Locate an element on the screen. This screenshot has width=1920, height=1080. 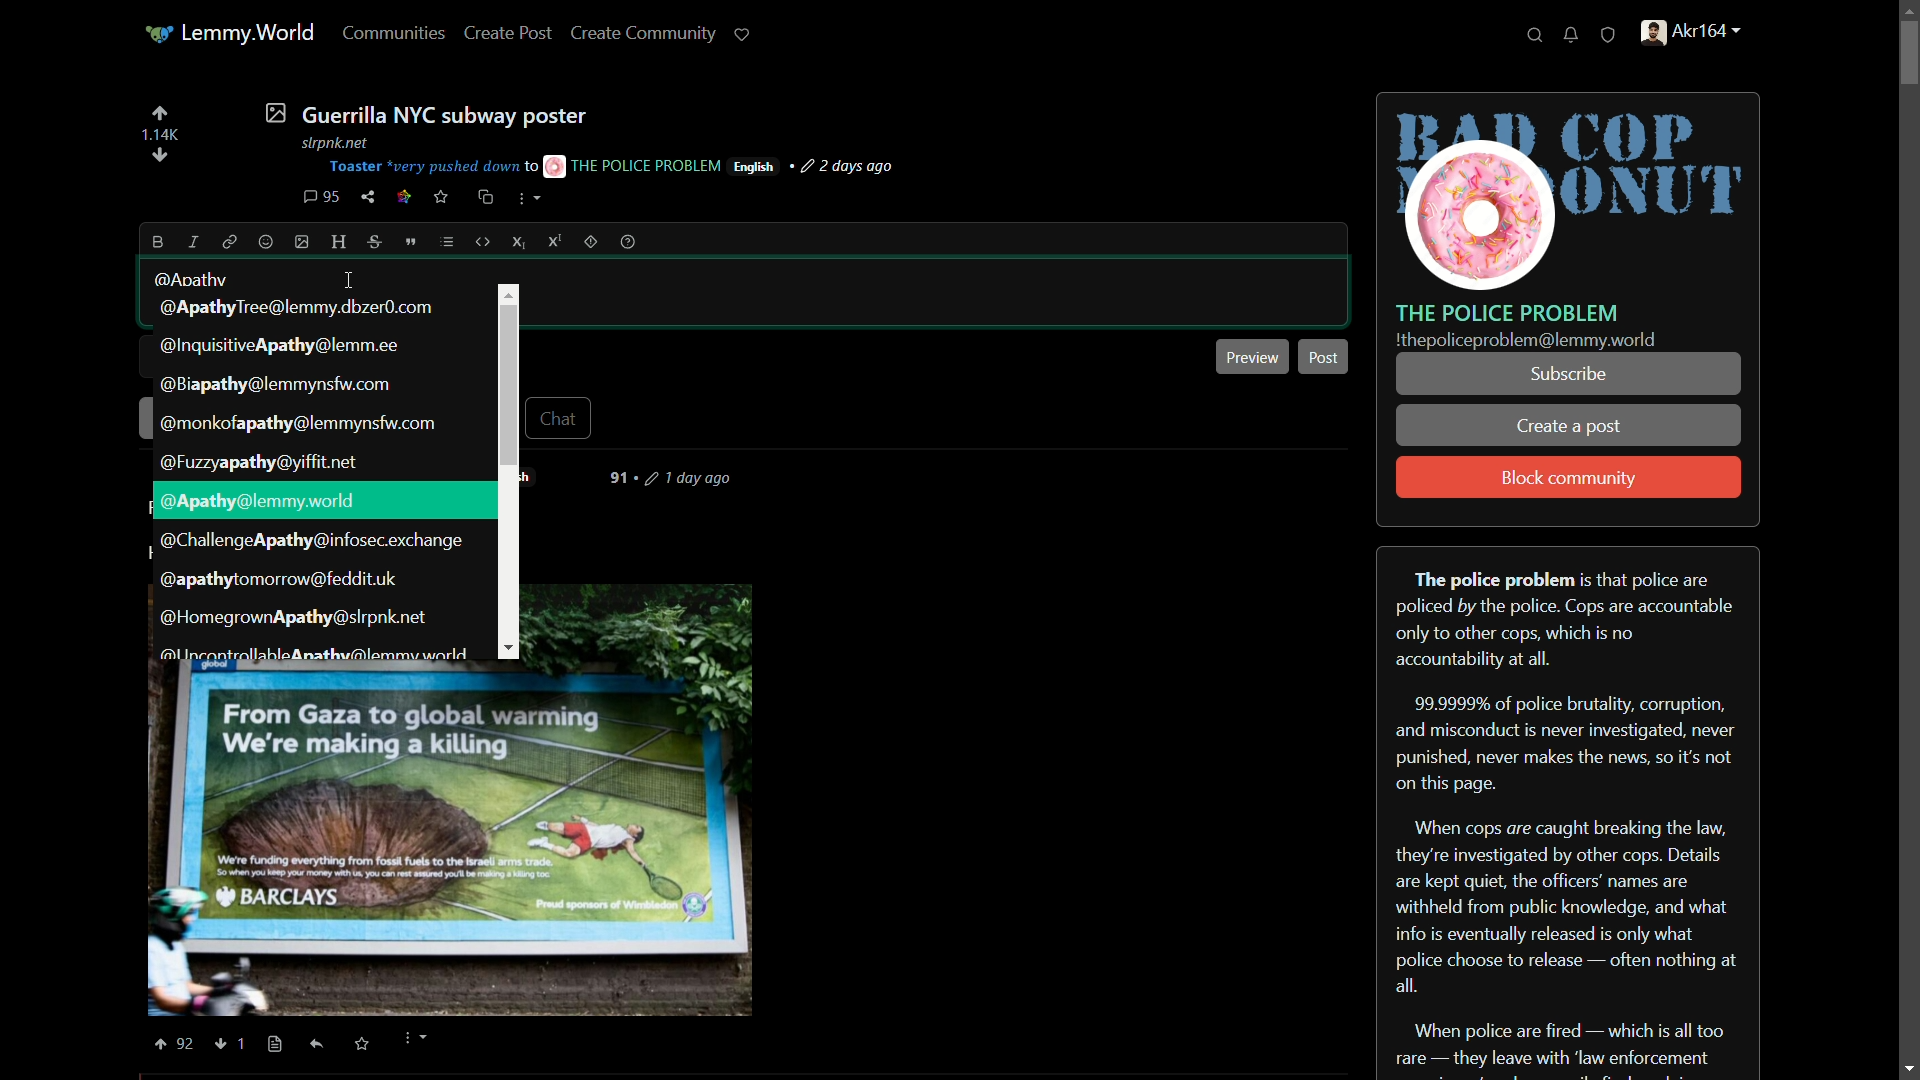
block community is located at coordinates (1569, 479).